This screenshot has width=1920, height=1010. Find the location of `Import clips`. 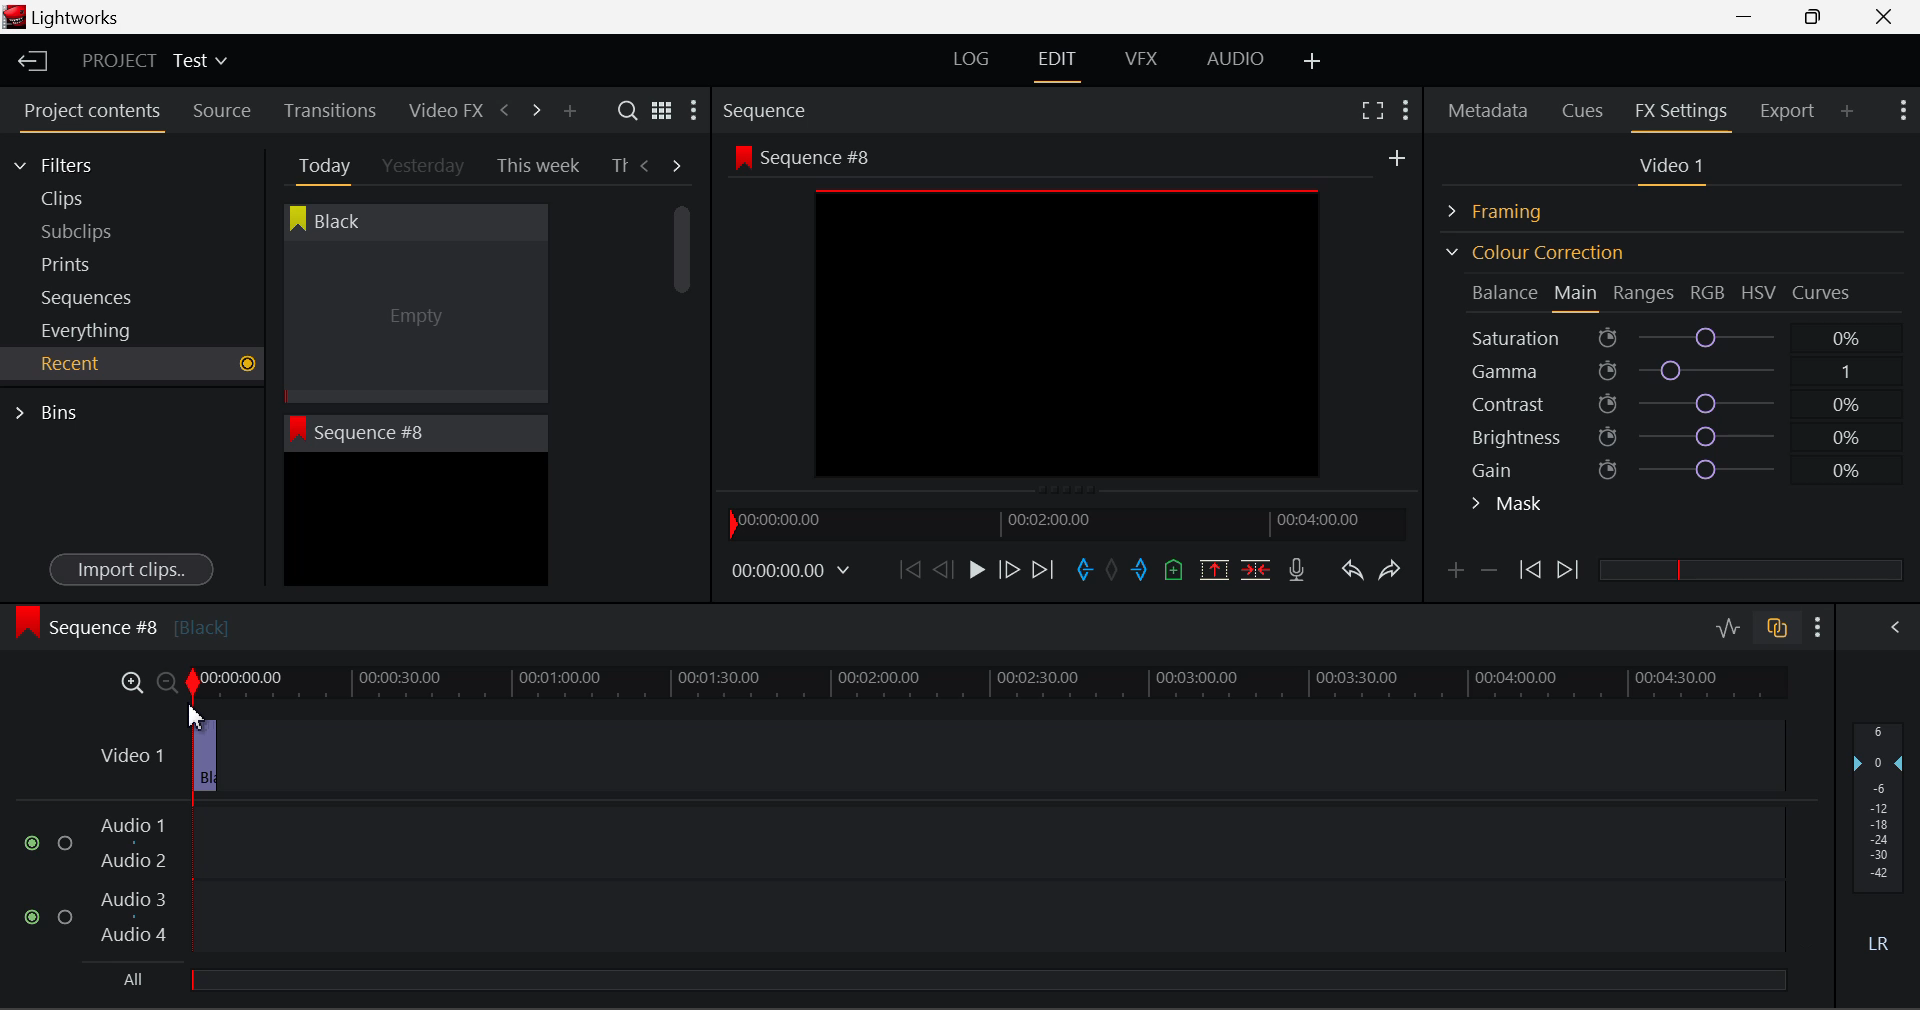

Import clips is located at coordinates (131, 571).